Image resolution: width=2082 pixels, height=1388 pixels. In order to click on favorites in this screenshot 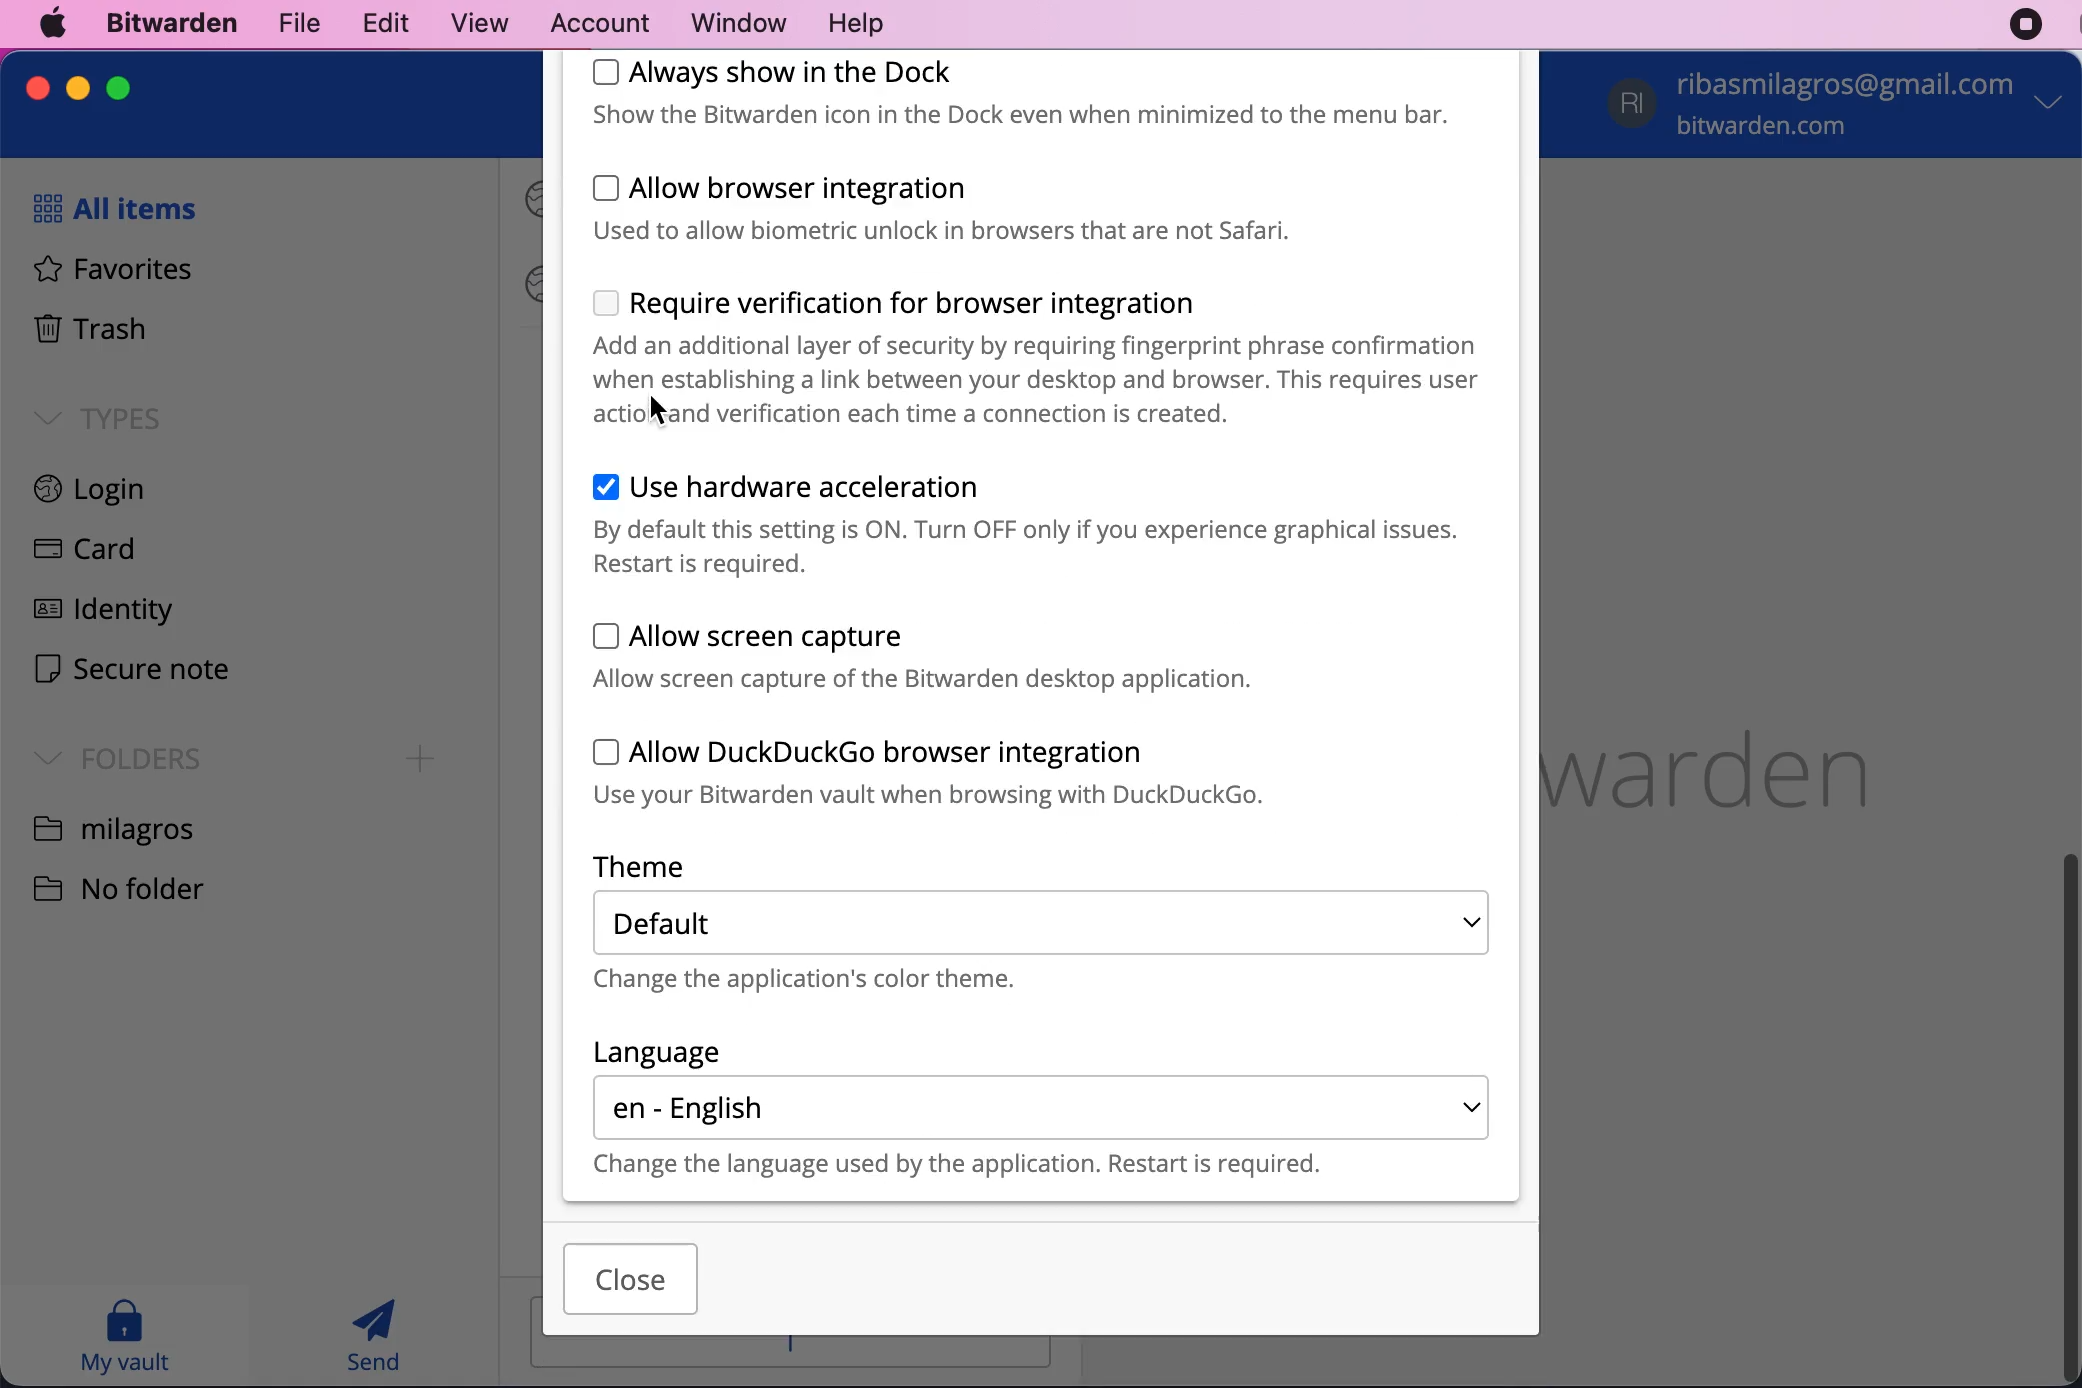, I will do `click(103, 272)`.